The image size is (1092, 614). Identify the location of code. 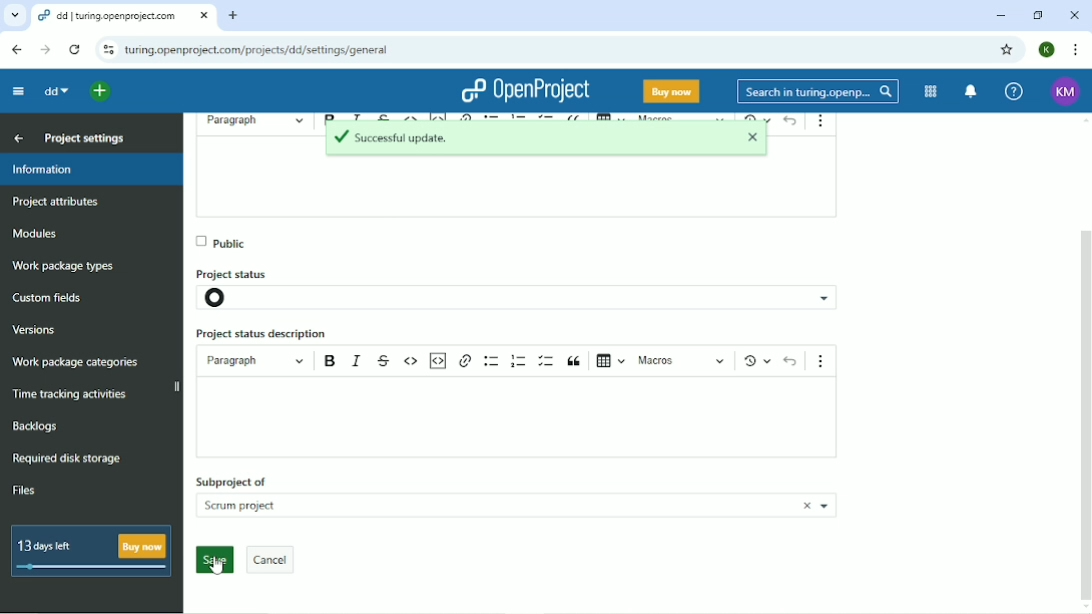
(412, 360).